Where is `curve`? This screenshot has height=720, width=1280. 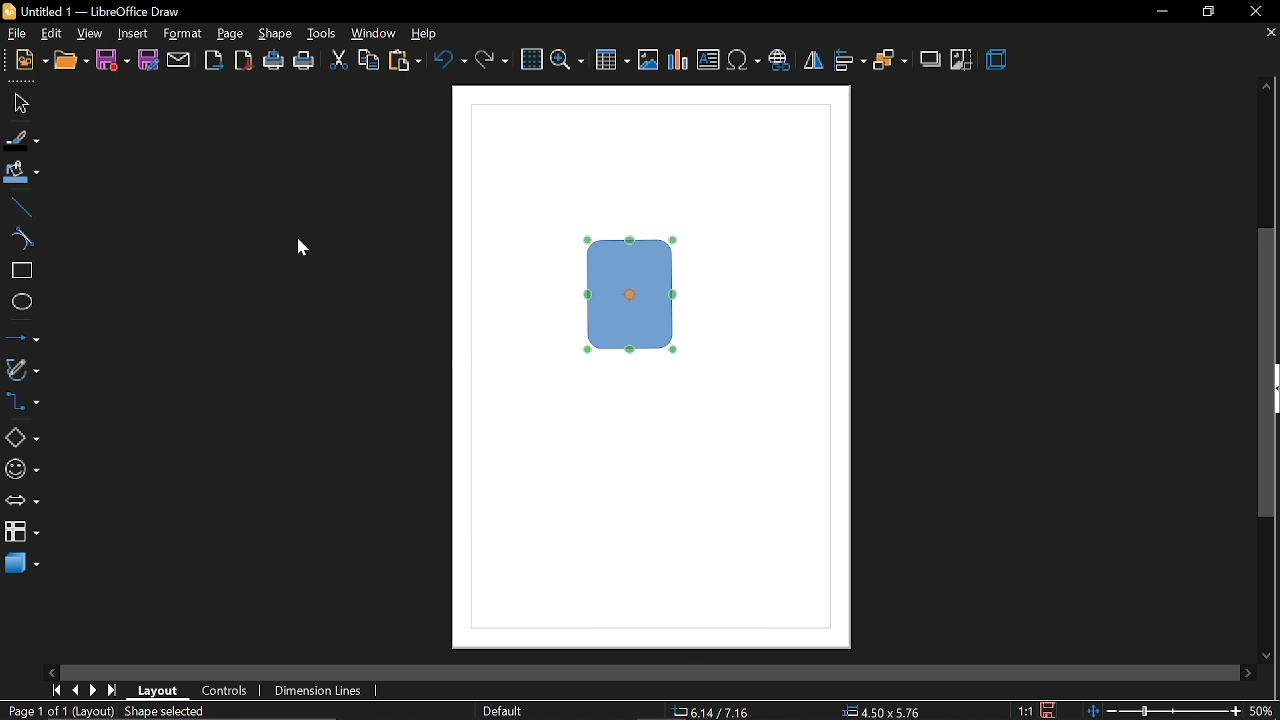
curve is located at coordinates (20, 239).